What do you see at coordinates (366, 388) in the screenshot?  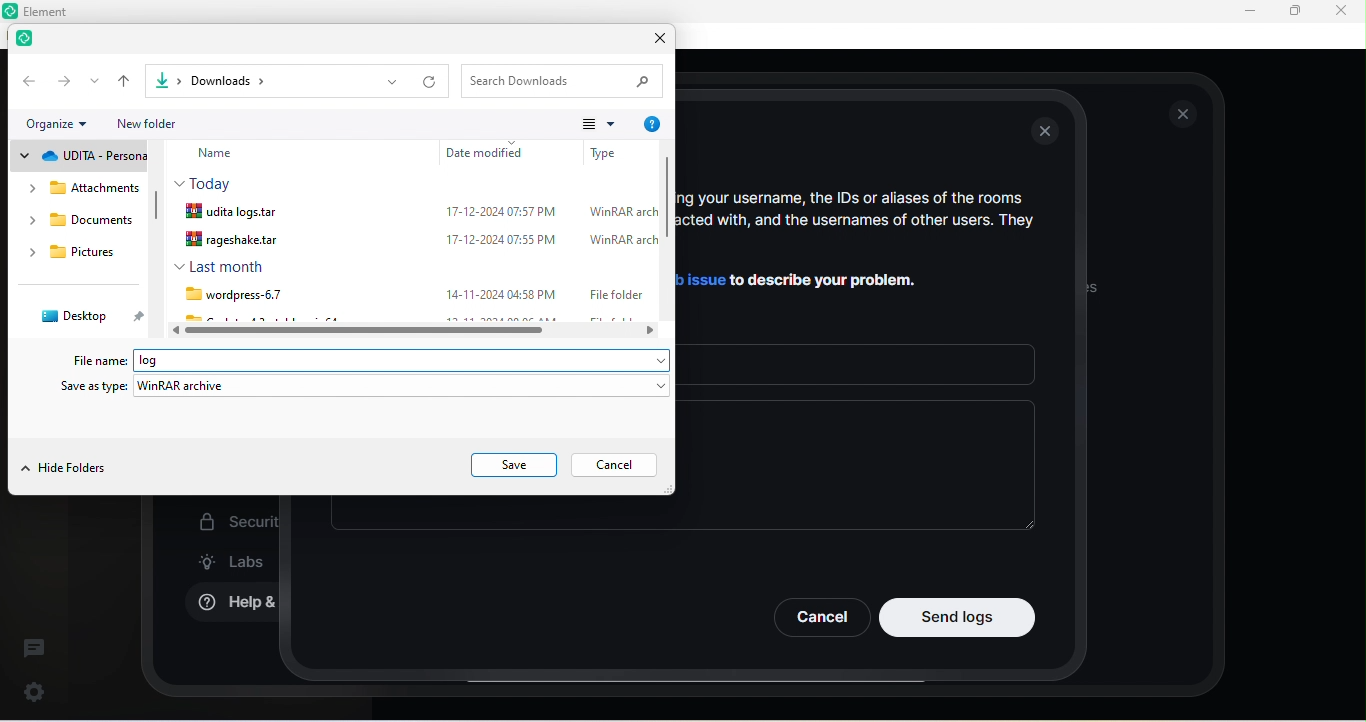 I see `save as` at bounding box center [366, 388].